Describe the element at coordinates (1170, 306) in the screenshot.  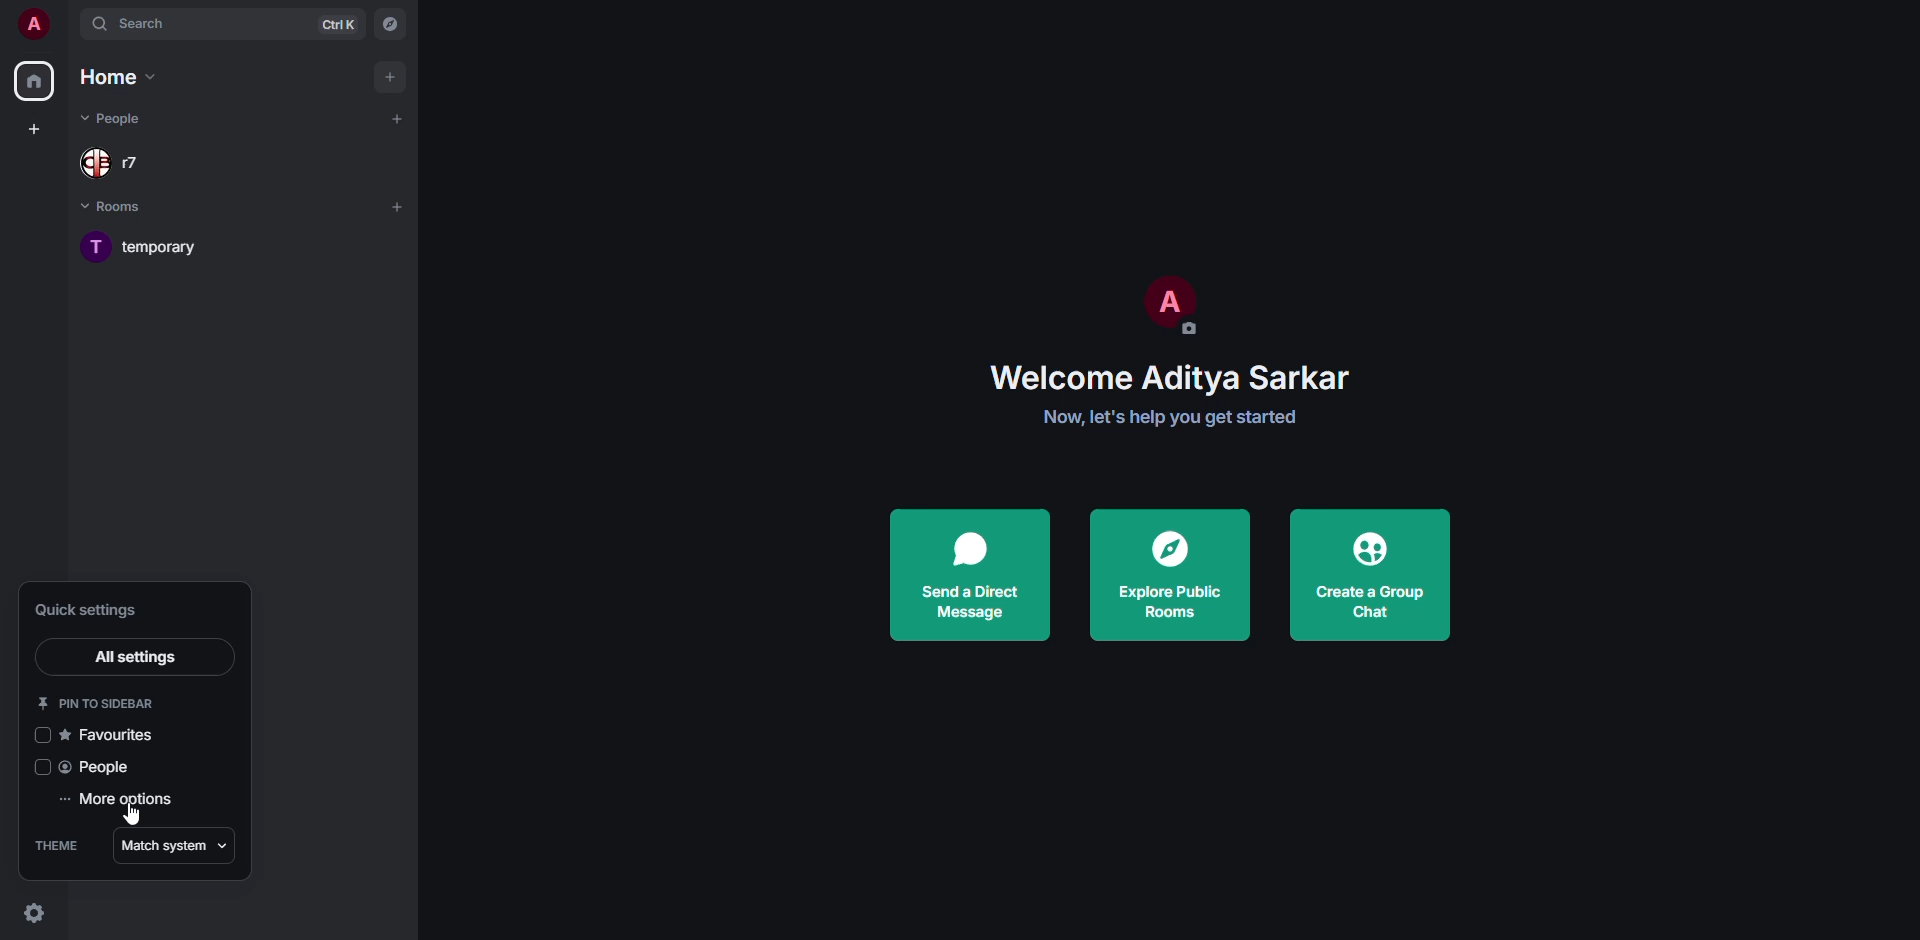
I see `profile pic` at that location.